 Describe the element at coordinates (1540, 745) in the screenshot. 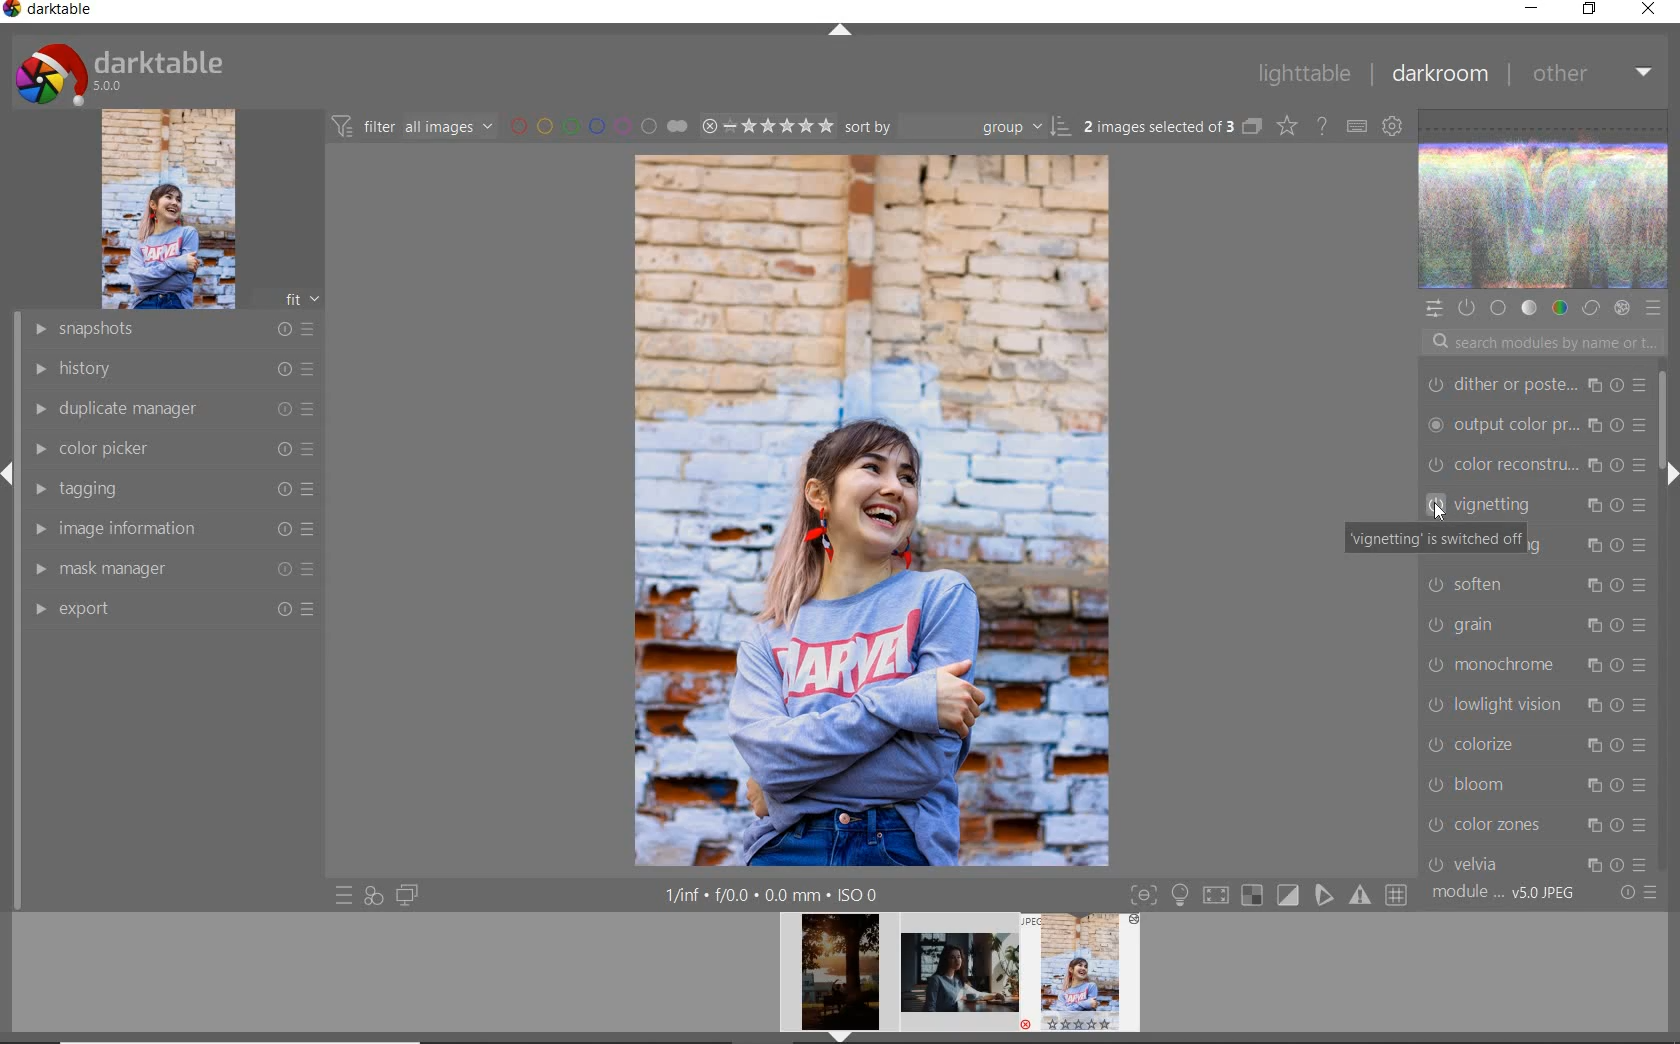

I see `rotate` at that location.